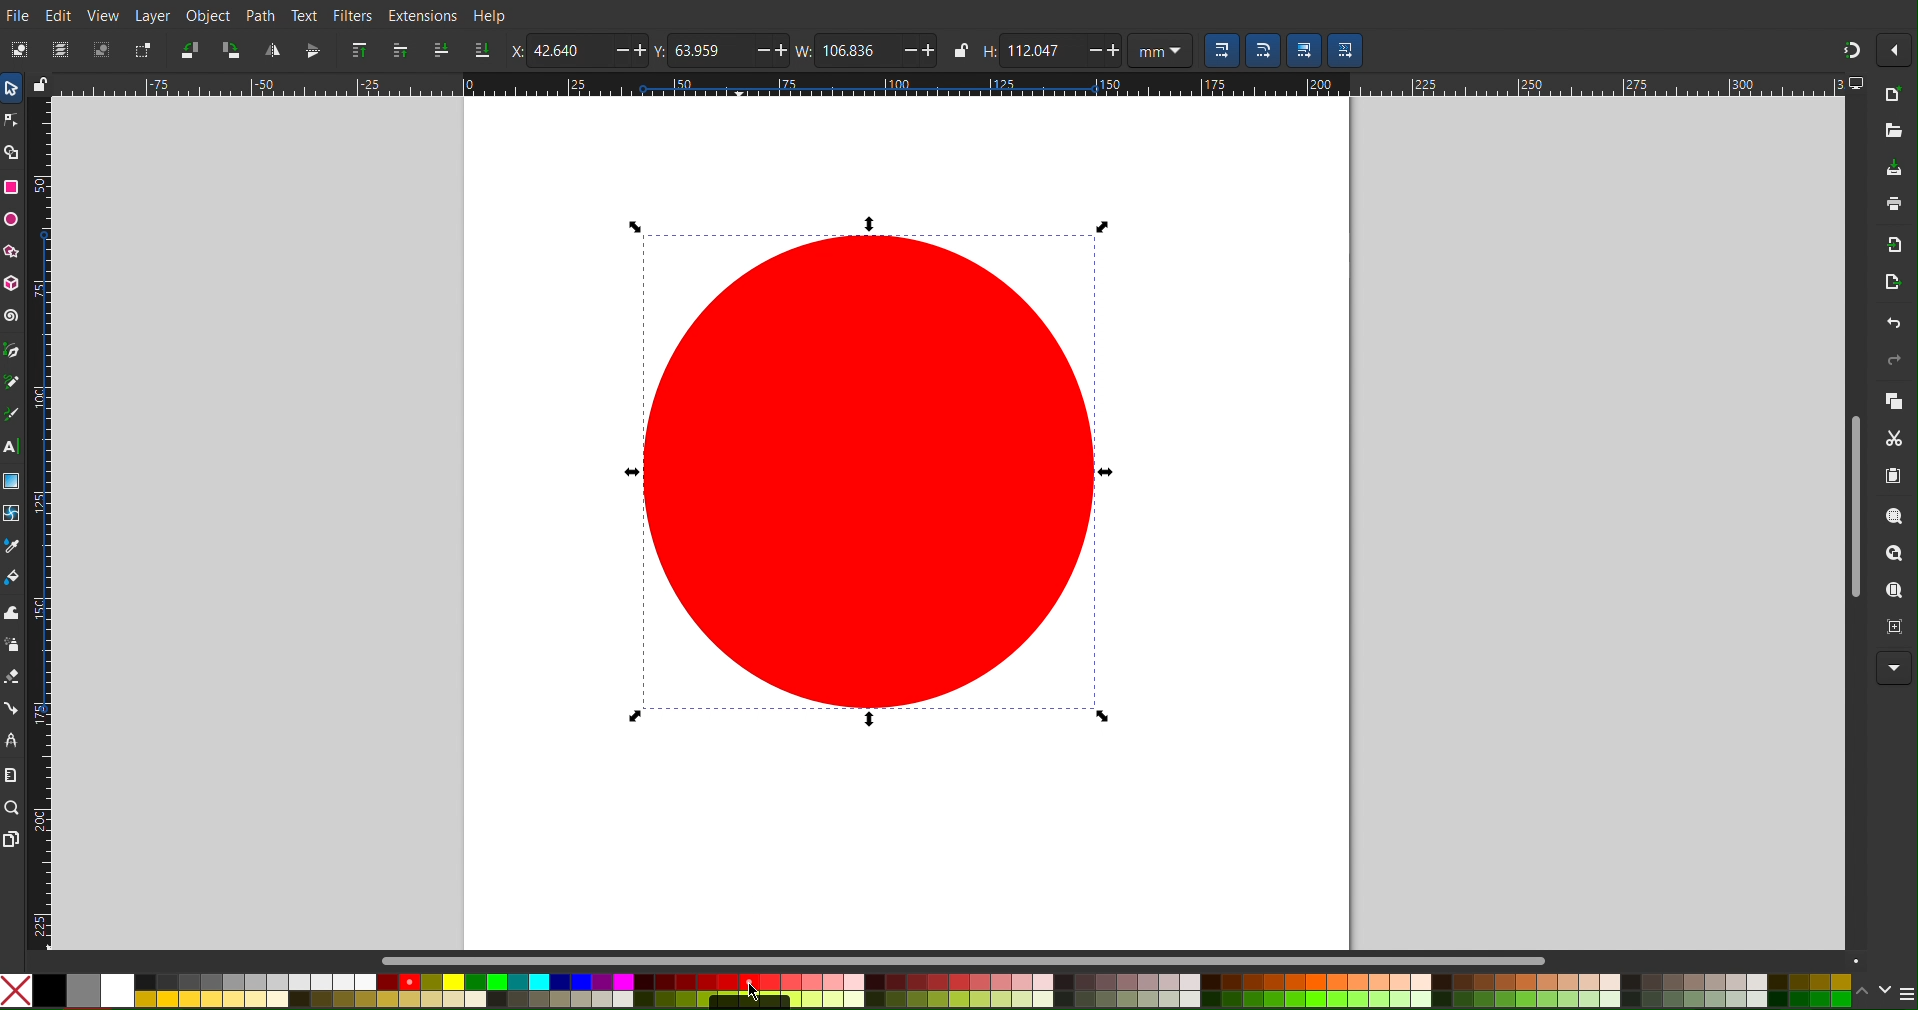 The image size is (1918, 1010). Describe the element at coordinates (871, 477) in the screenshot. I see `Black filled circle` at that location.